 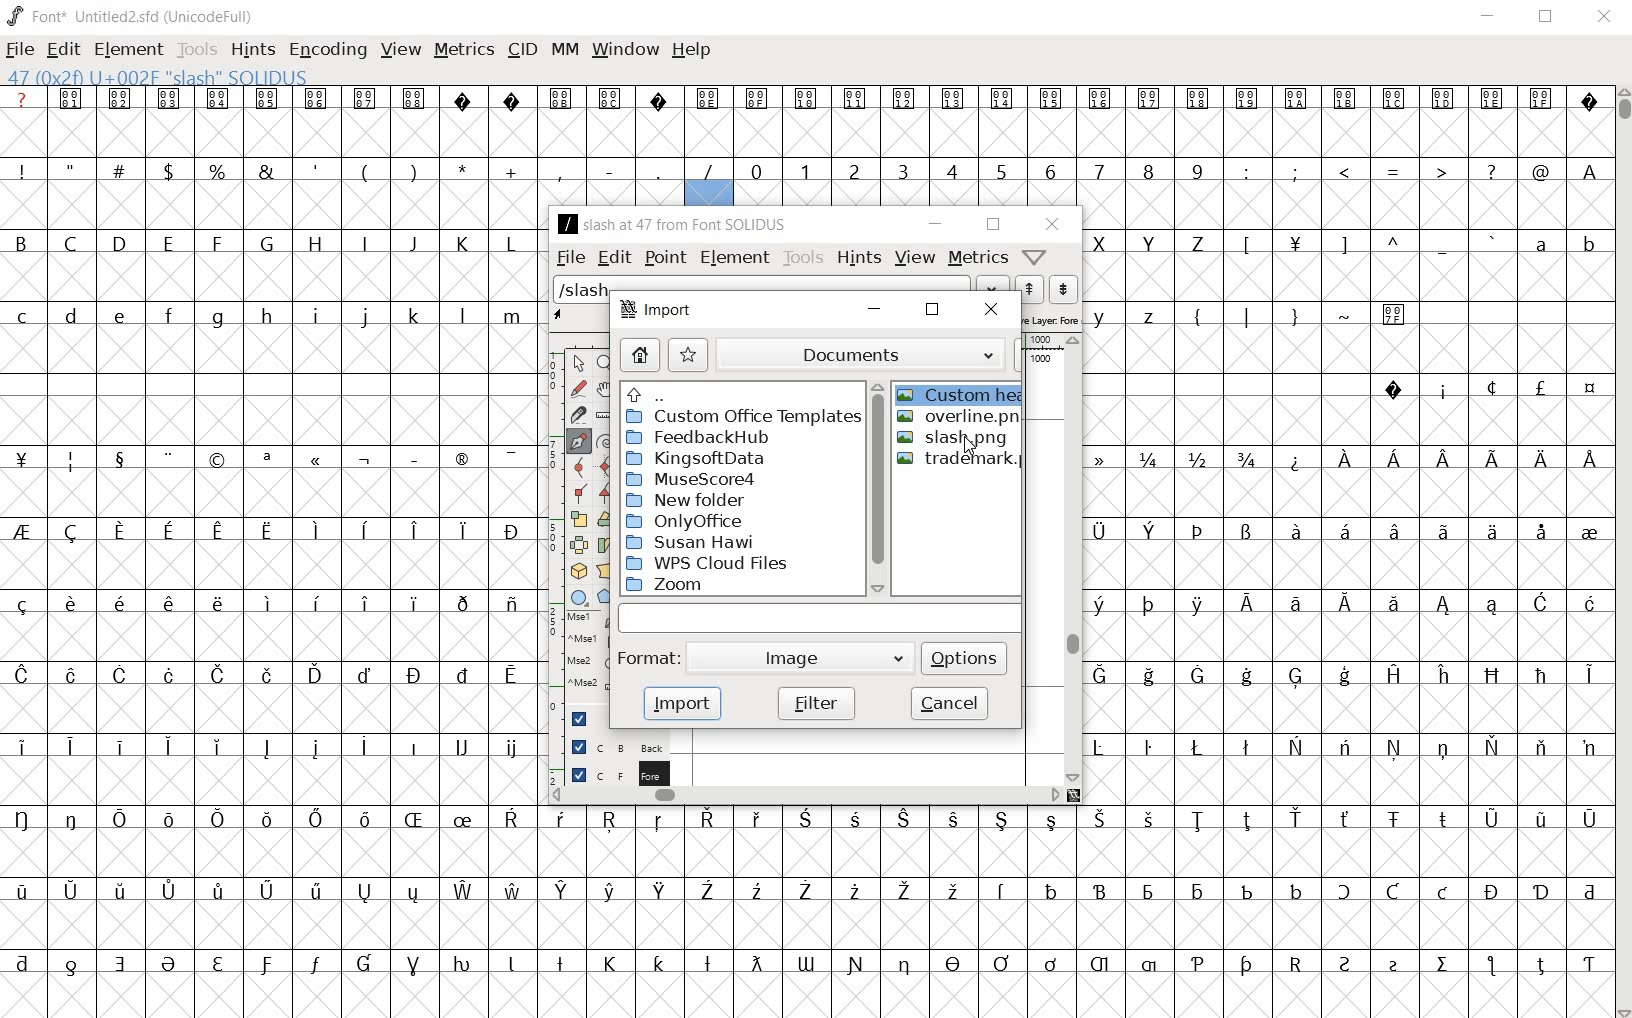 I want to click on empty cells, so click(x=274, y=419).